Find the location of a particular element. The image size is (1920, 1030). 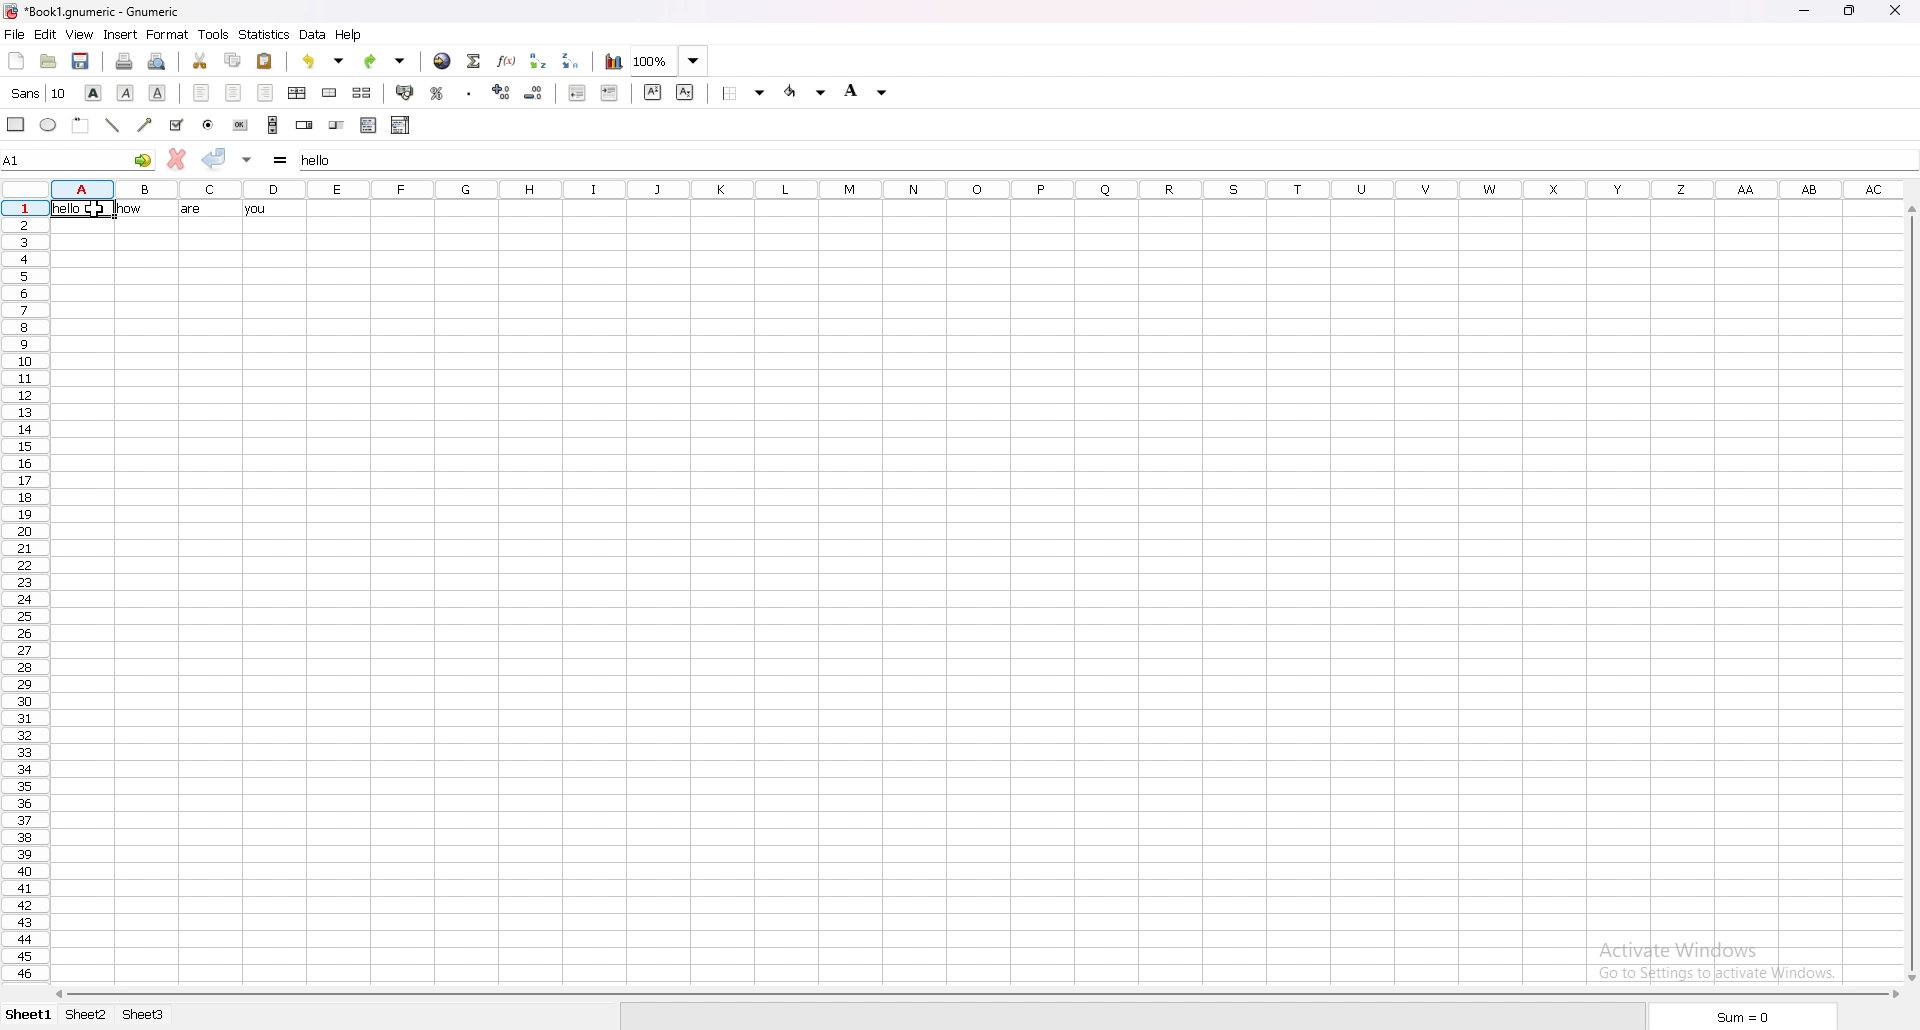

underline is located at coordinates (157, 92).